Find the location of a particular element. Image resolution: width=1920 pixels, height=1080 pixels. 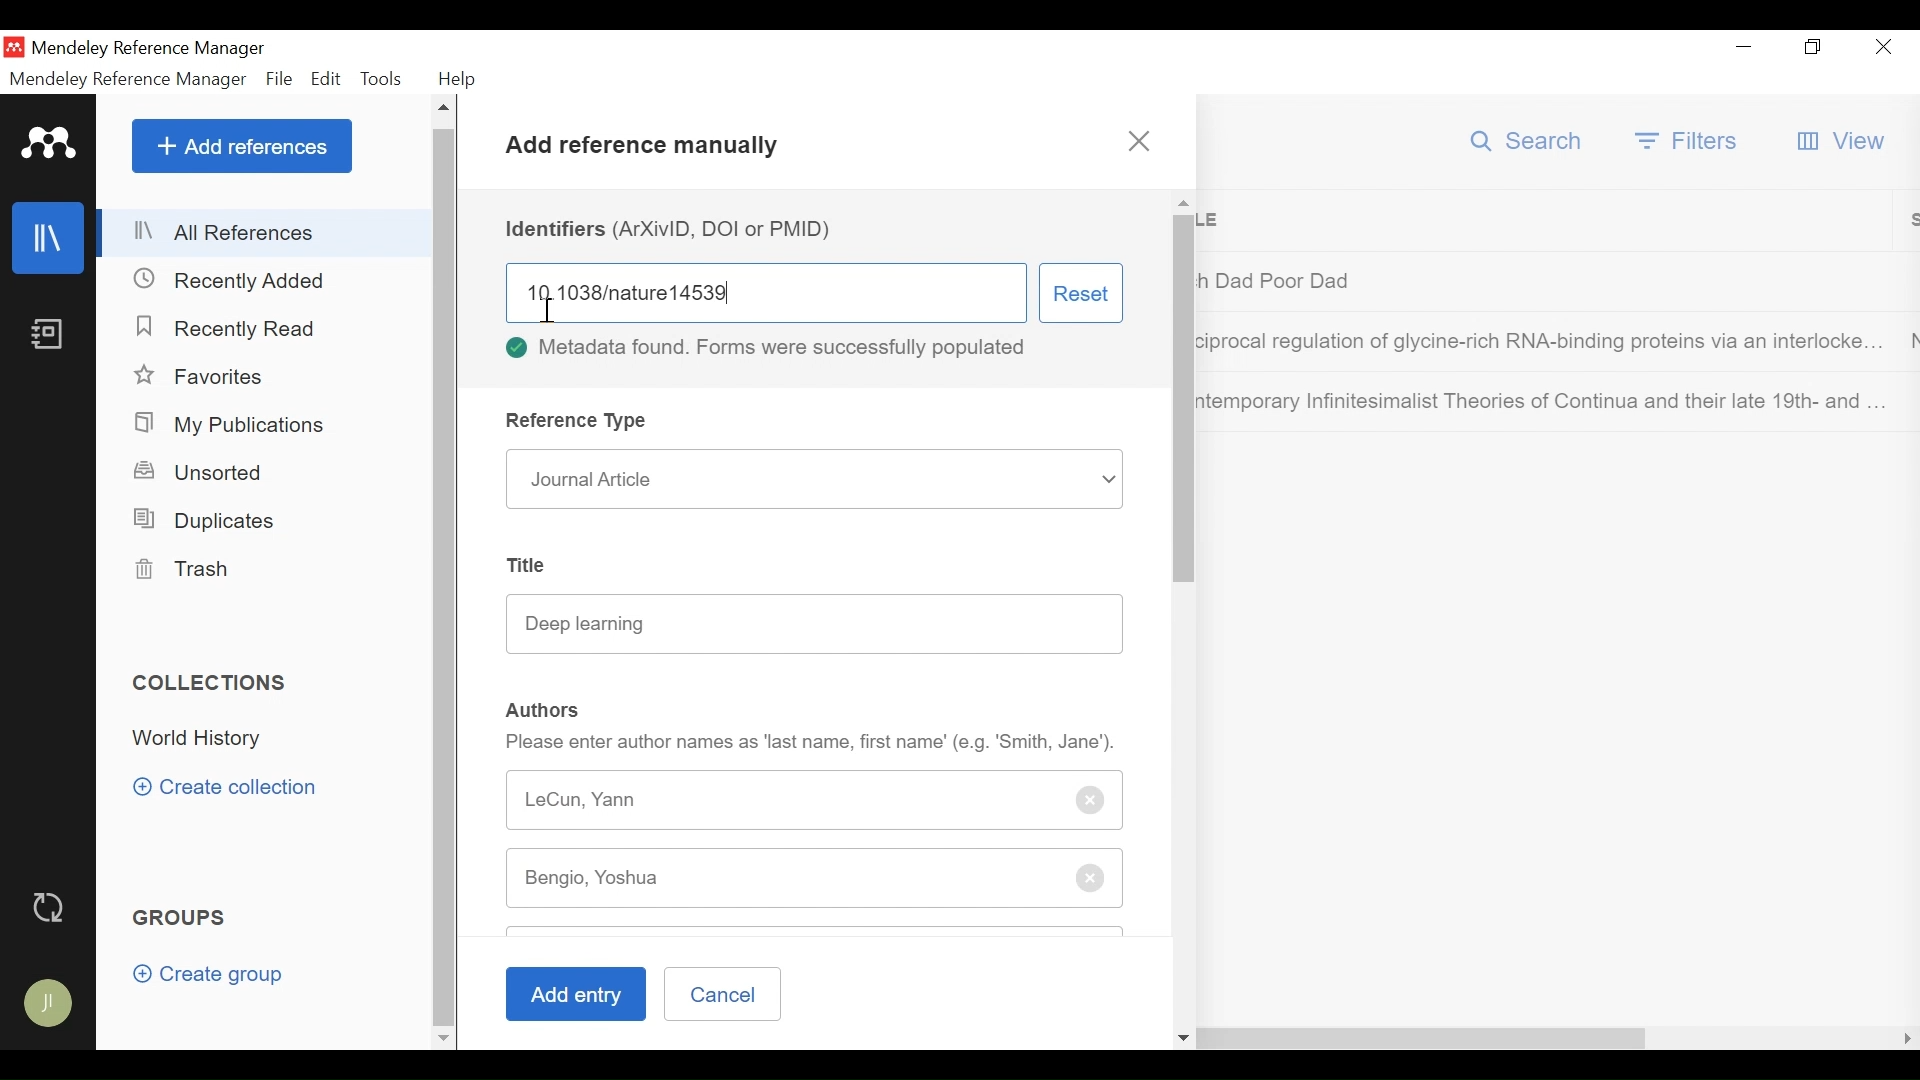

LeCun, Yann is located at coordinates (817, 798).